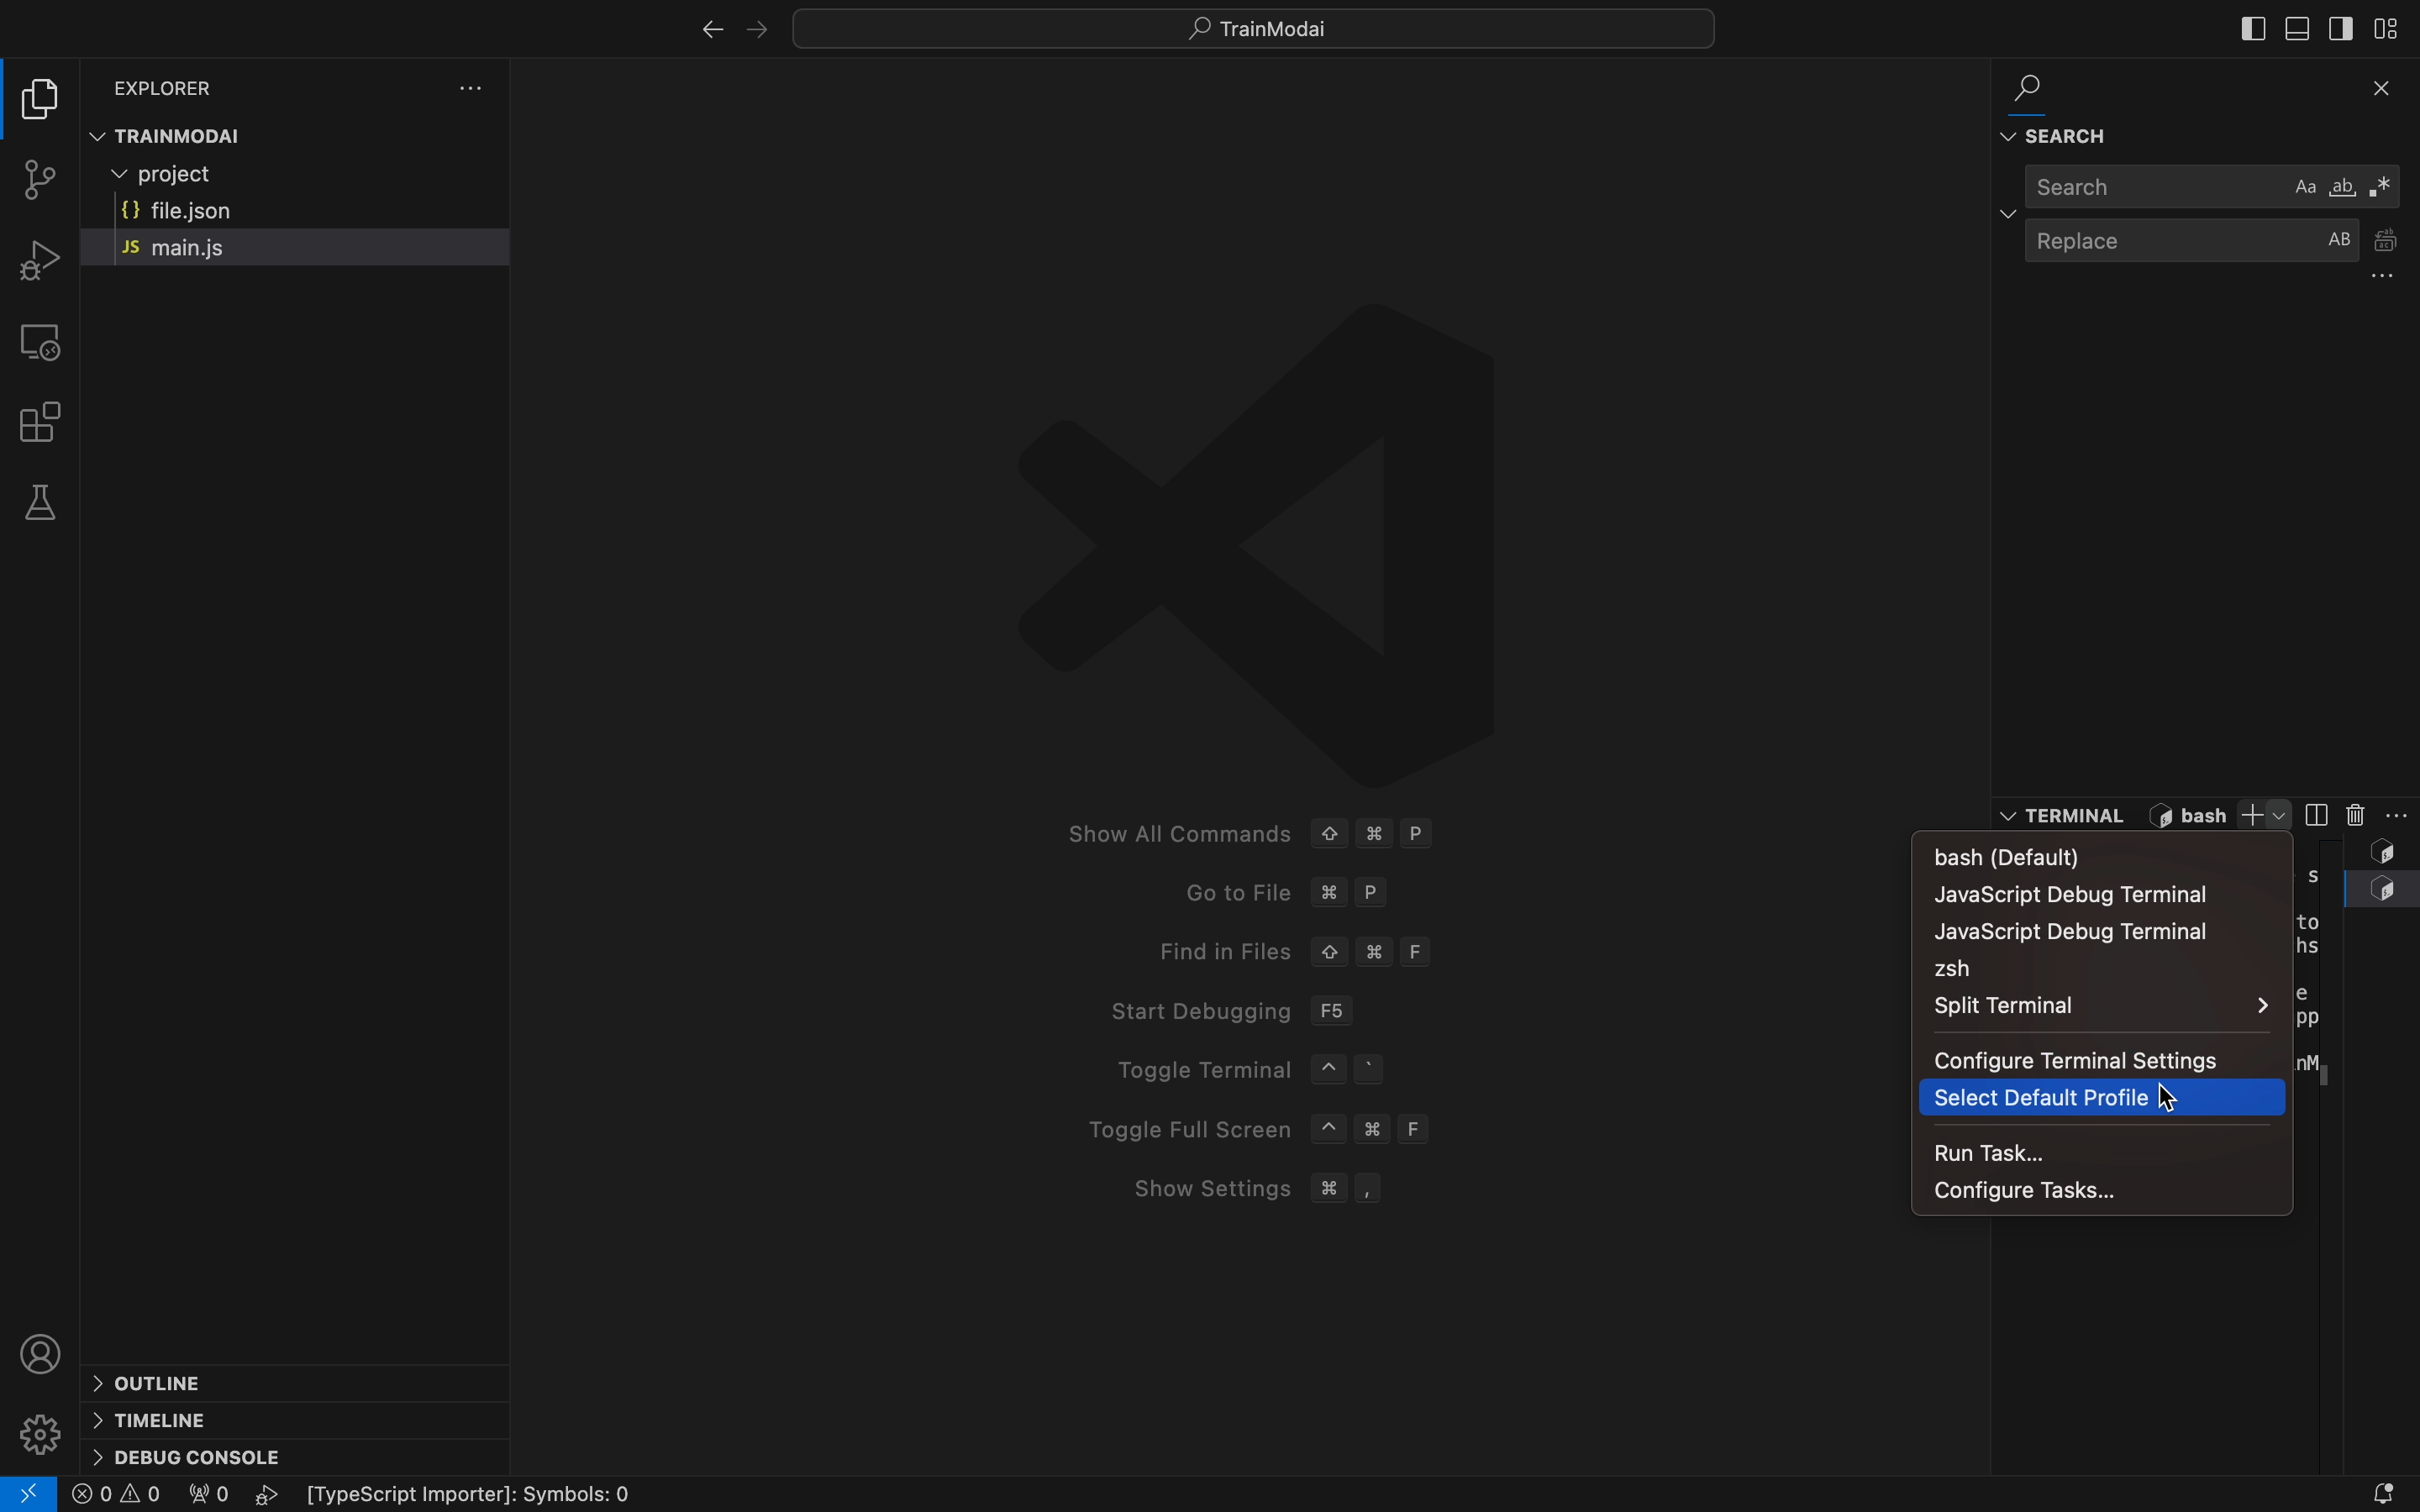  What do you see at coordinates (2350, 1493) in the screenshot?
I see `notification` at bounding box center [2350, 1493].